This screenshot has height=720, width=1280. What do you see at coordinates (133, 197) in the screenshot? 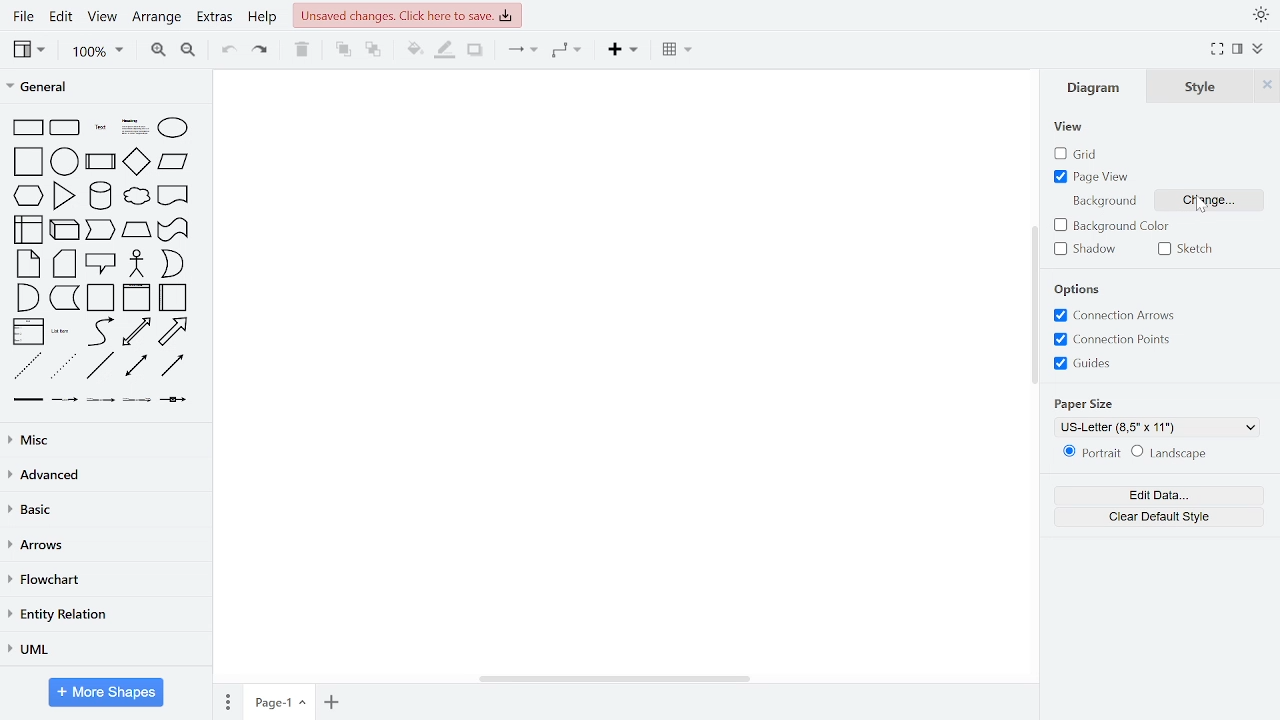
I see `general shapes` at bounding box center [133, 197].